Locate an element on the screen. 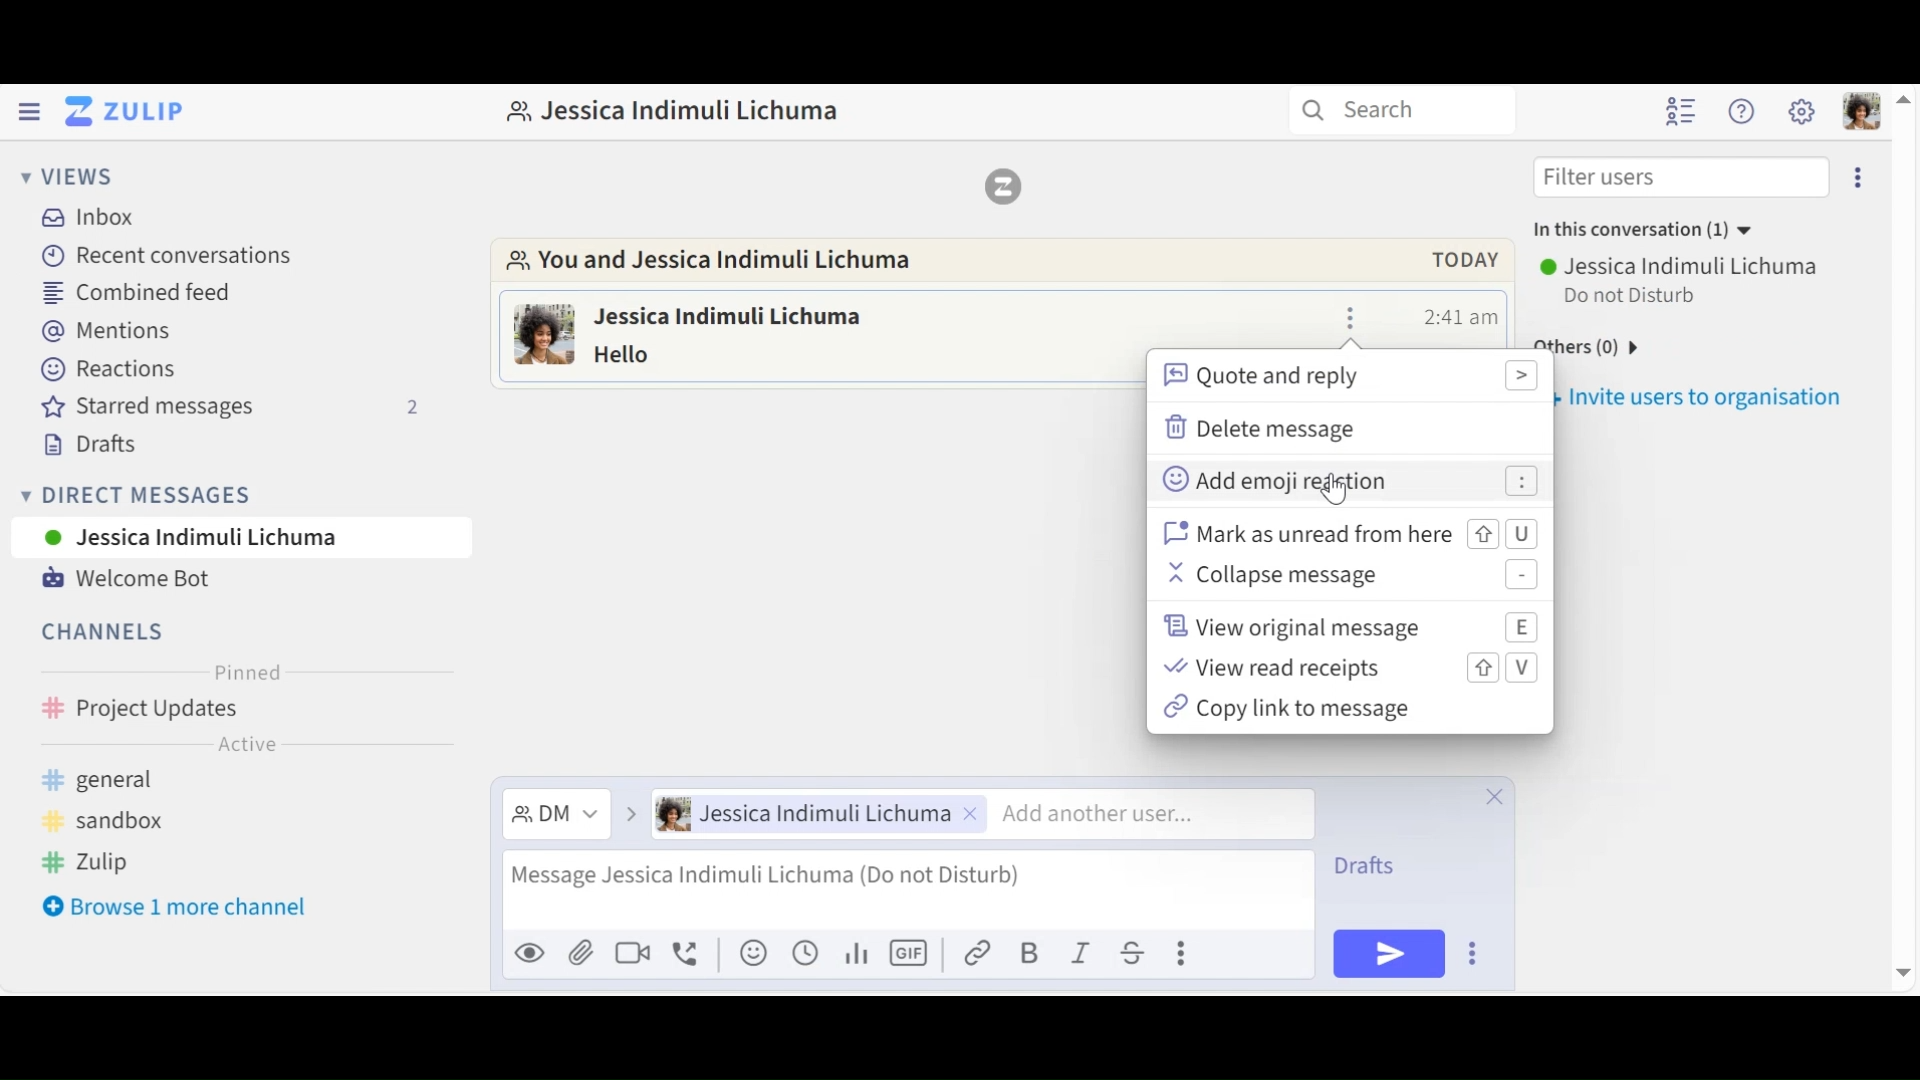 This screenshot has height=1080, width=1920. Italics is located at coordinates (1082, 951).